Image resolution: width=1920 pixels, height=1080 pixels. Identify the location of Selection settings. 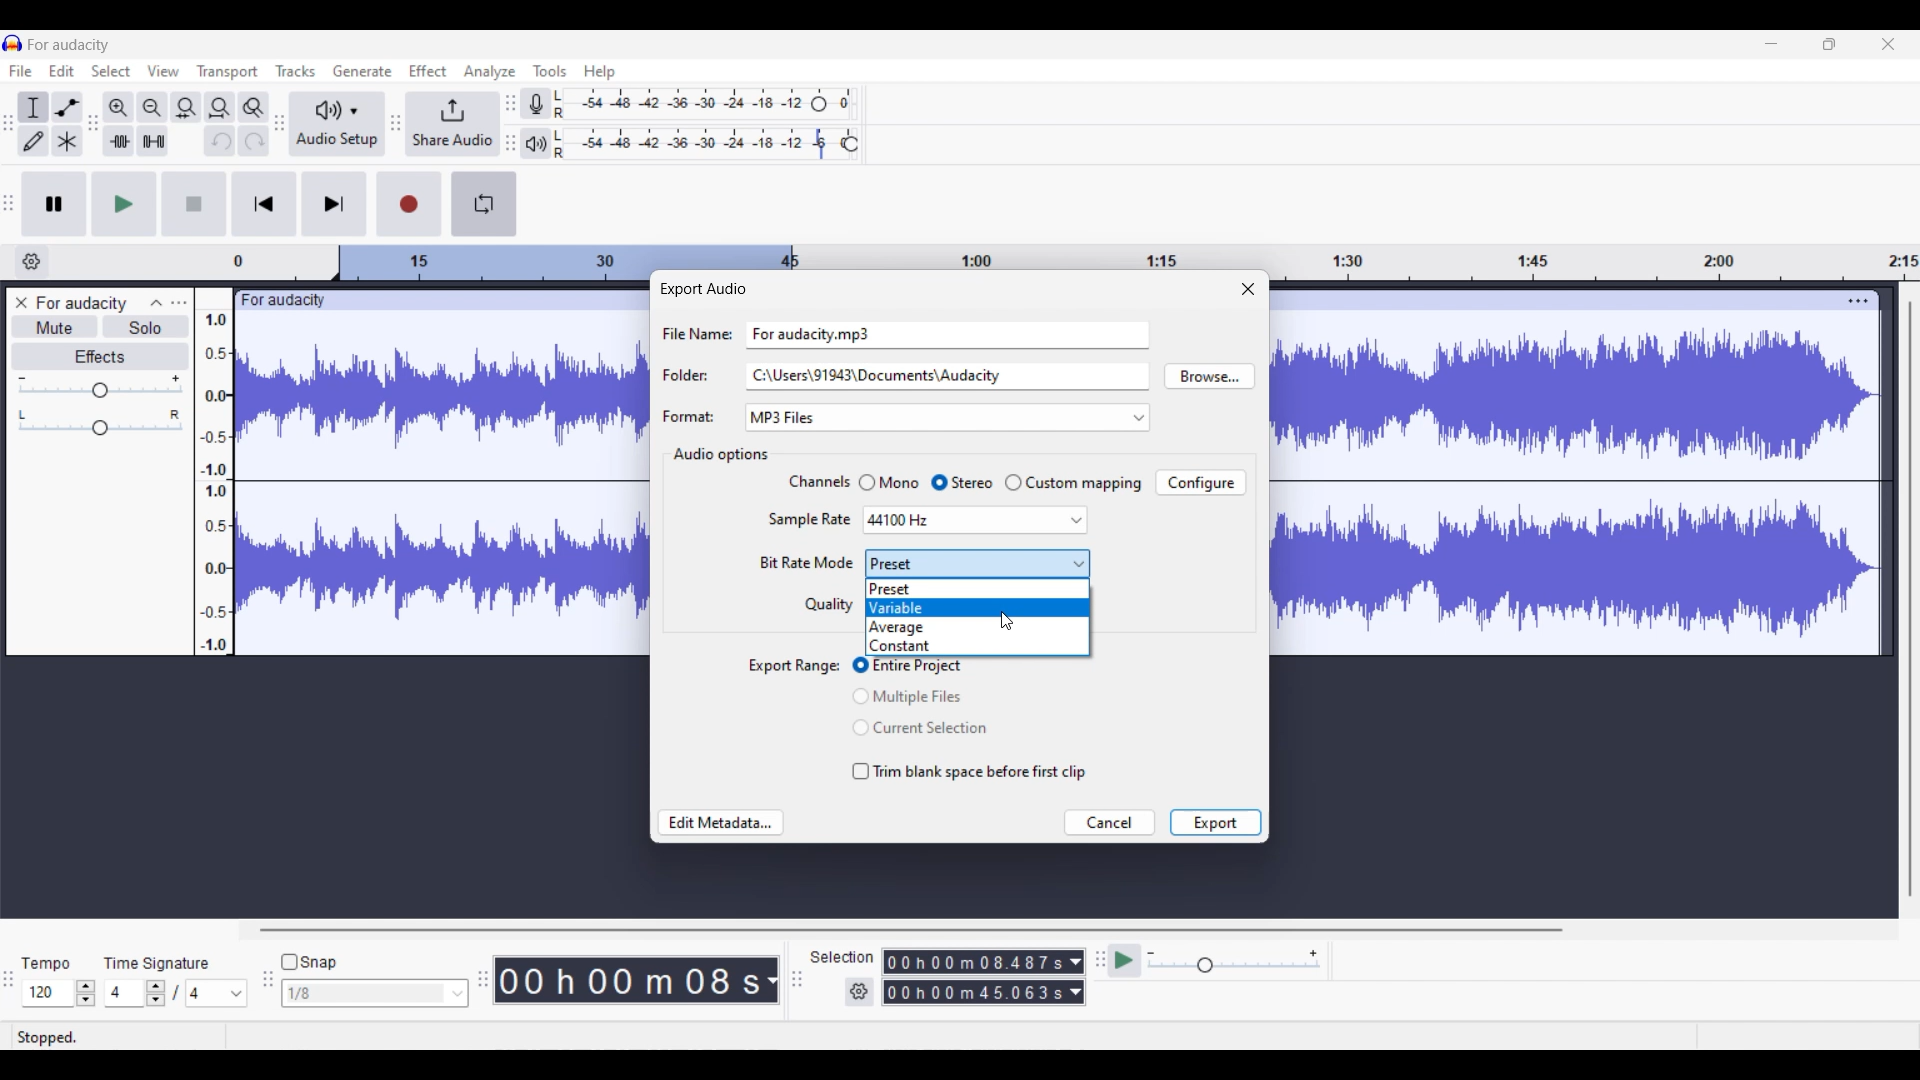
(860, 992).